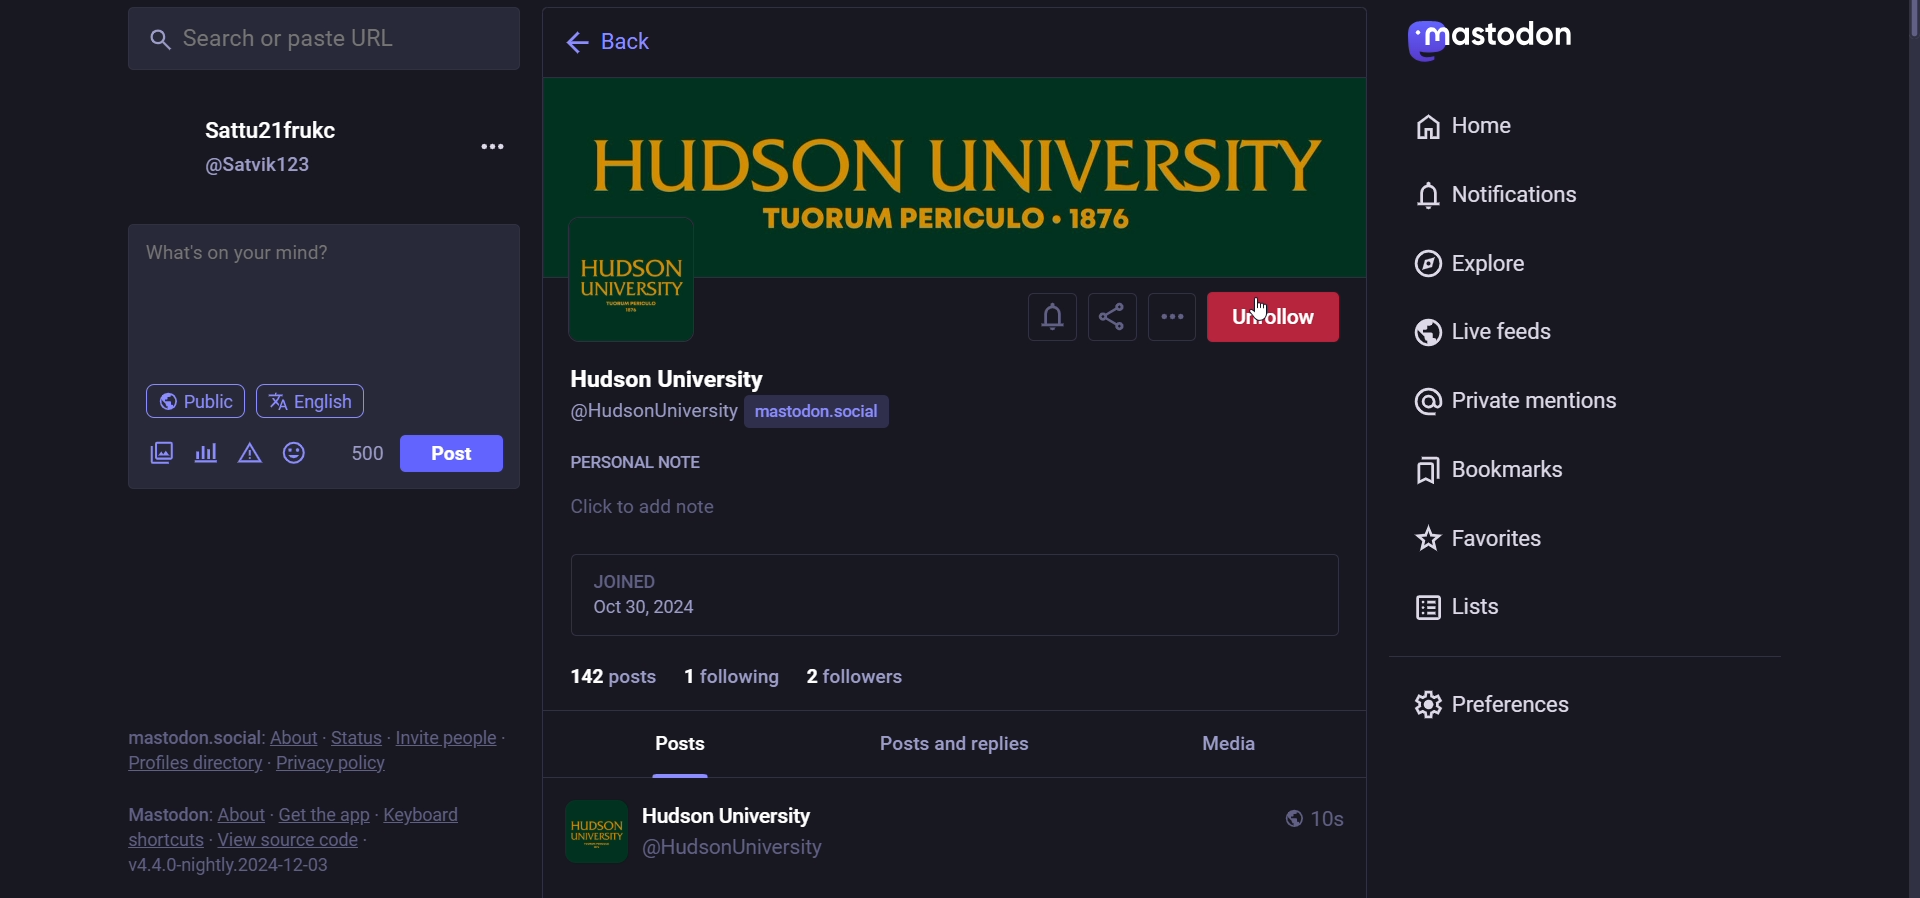 The image size is (1920, 898). What do you see at coordinates (1353, 820) in the screenshot?
I see `10s` at bounding box center [1353, 820].